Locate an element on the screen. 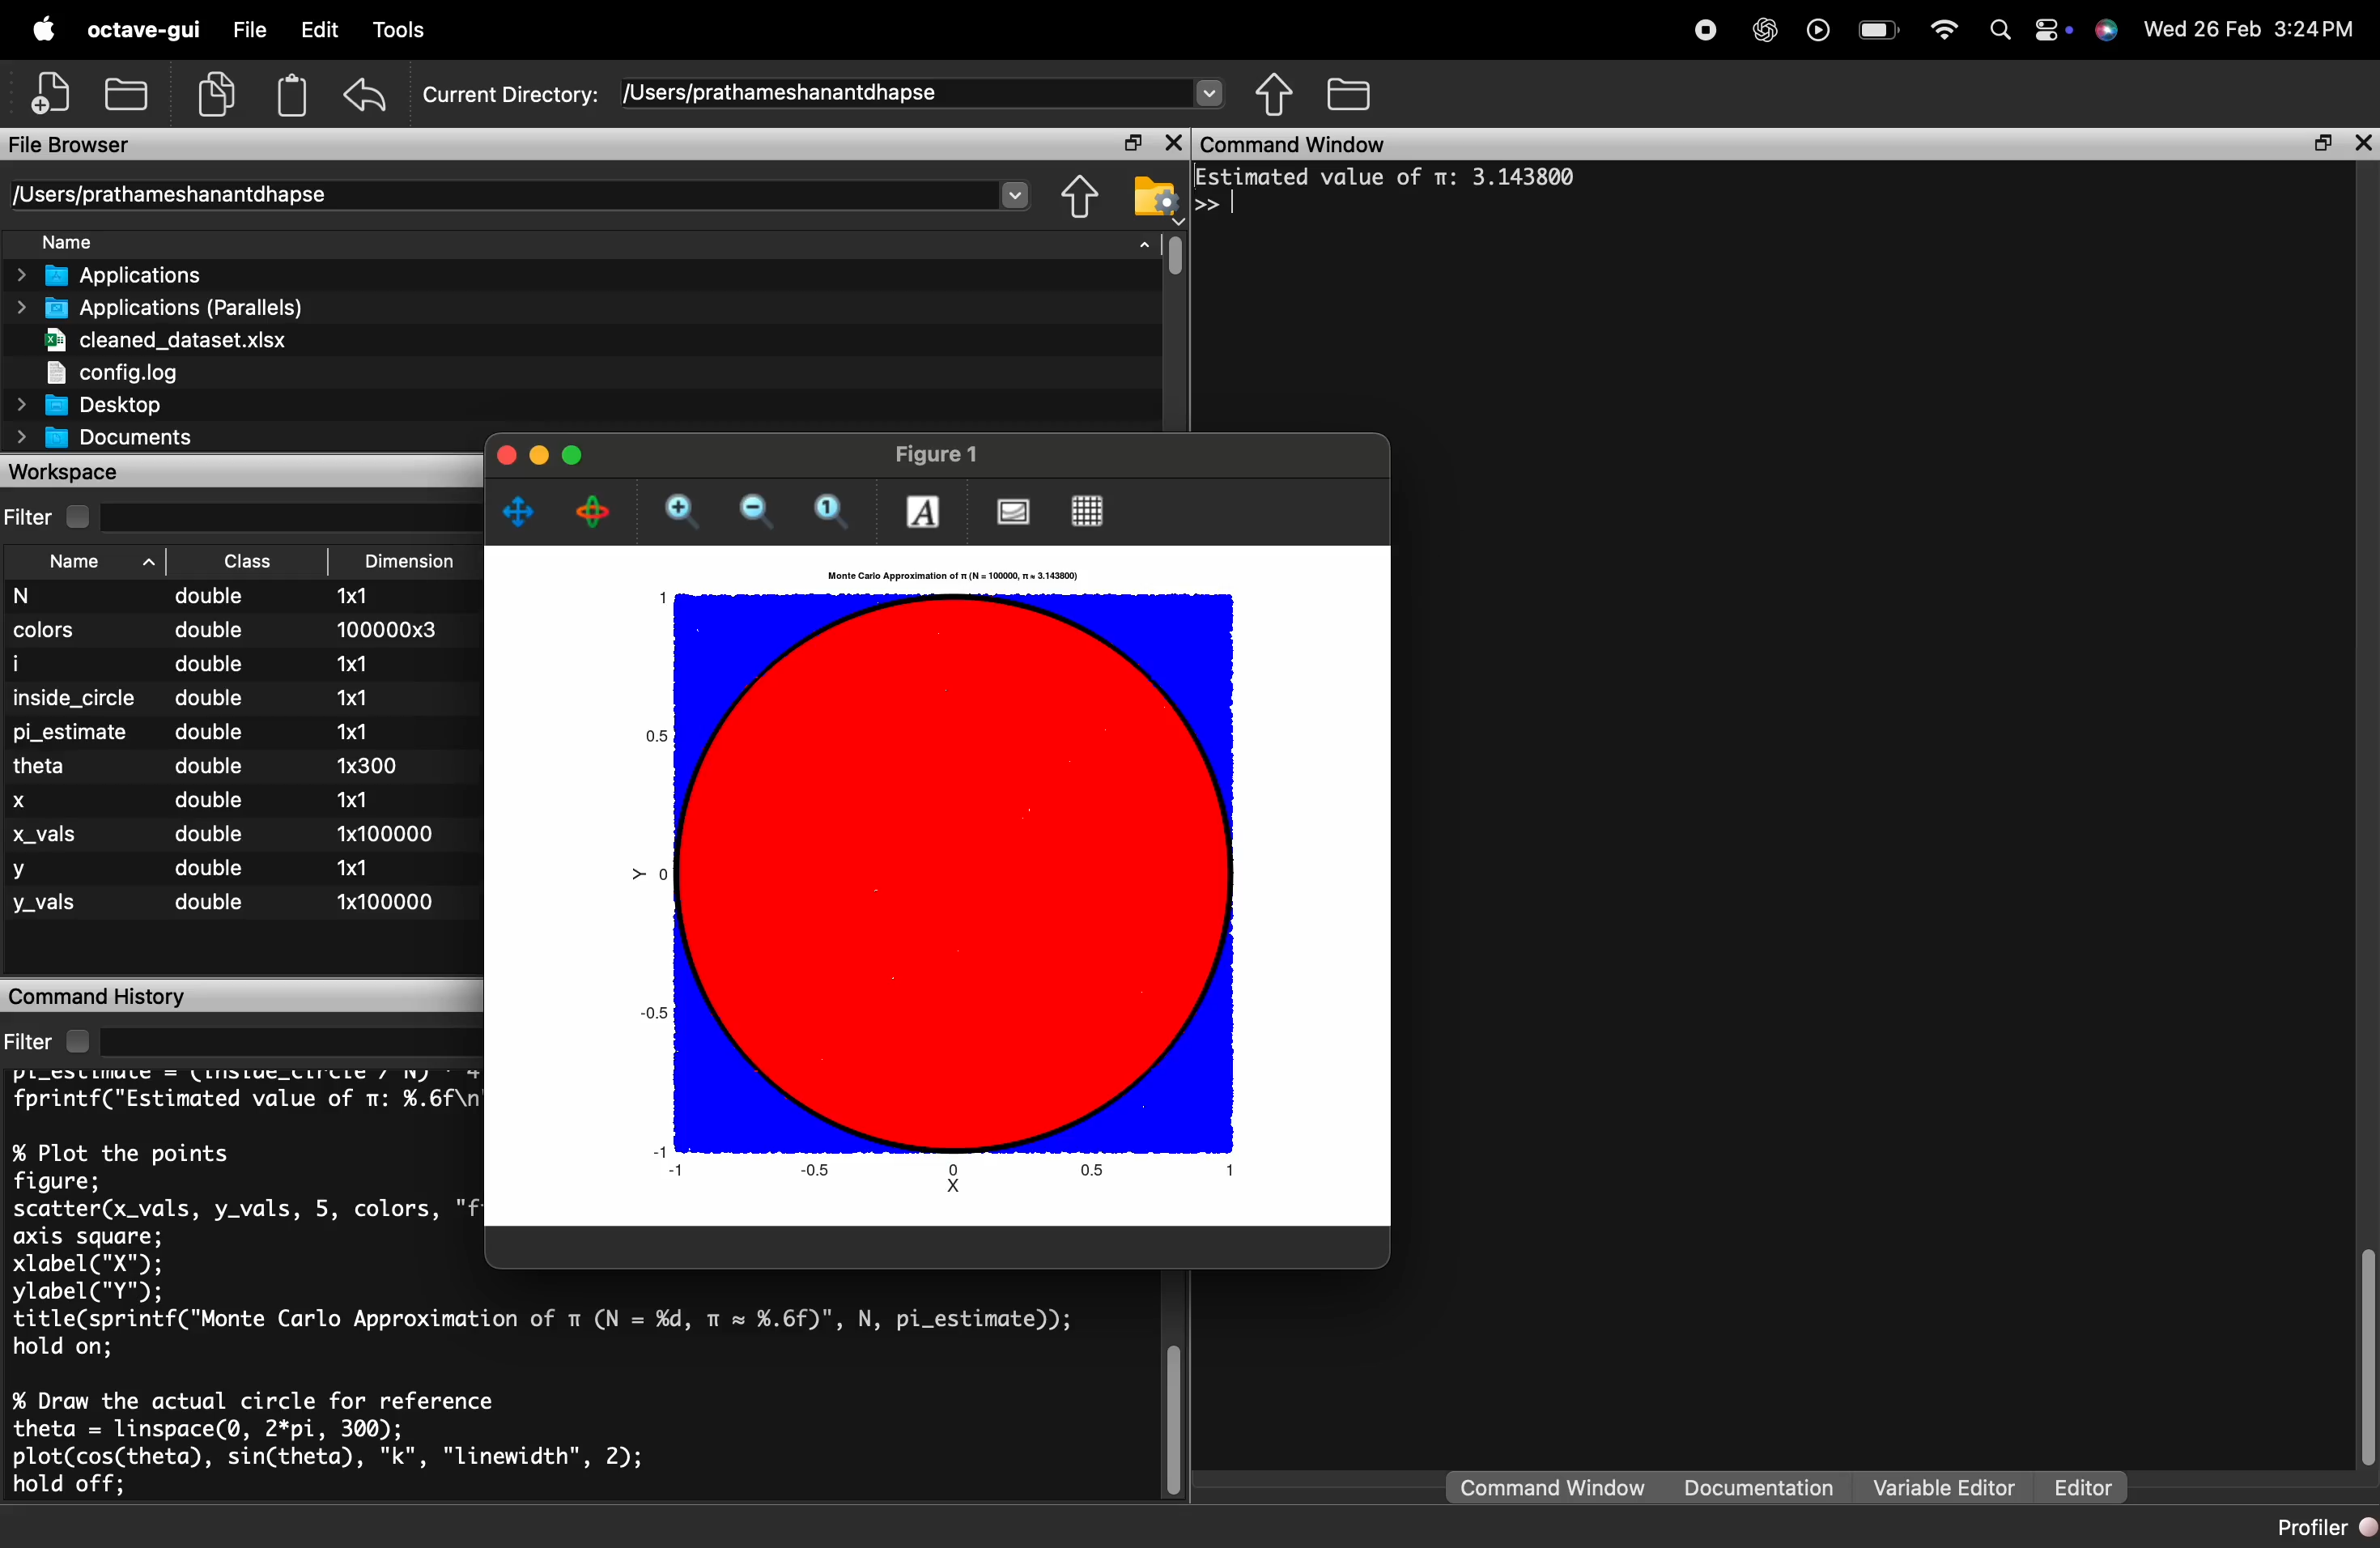 The width and height of the screenshot is (2380, 1548). cleaned dataset.xlsx is located at coordinates (160, 339).